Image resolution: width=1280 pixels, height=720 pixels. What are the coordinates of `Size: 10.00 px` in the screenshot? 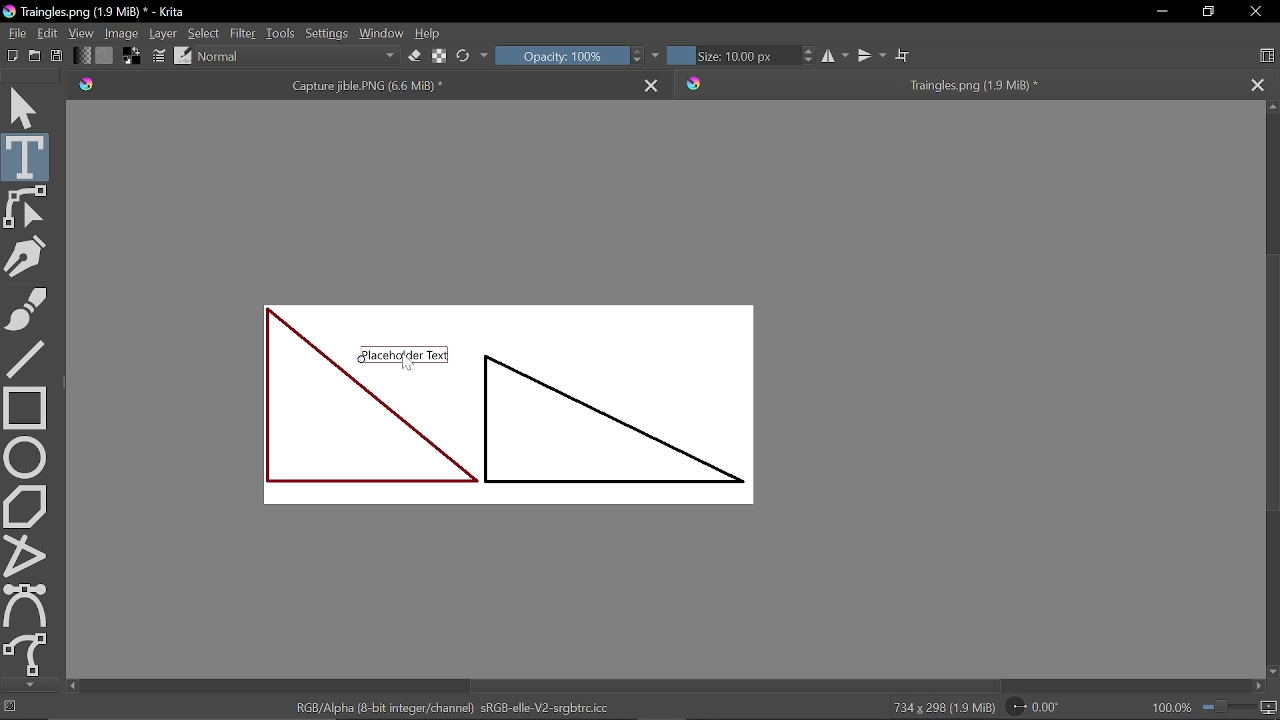 It's located at (729, 56).